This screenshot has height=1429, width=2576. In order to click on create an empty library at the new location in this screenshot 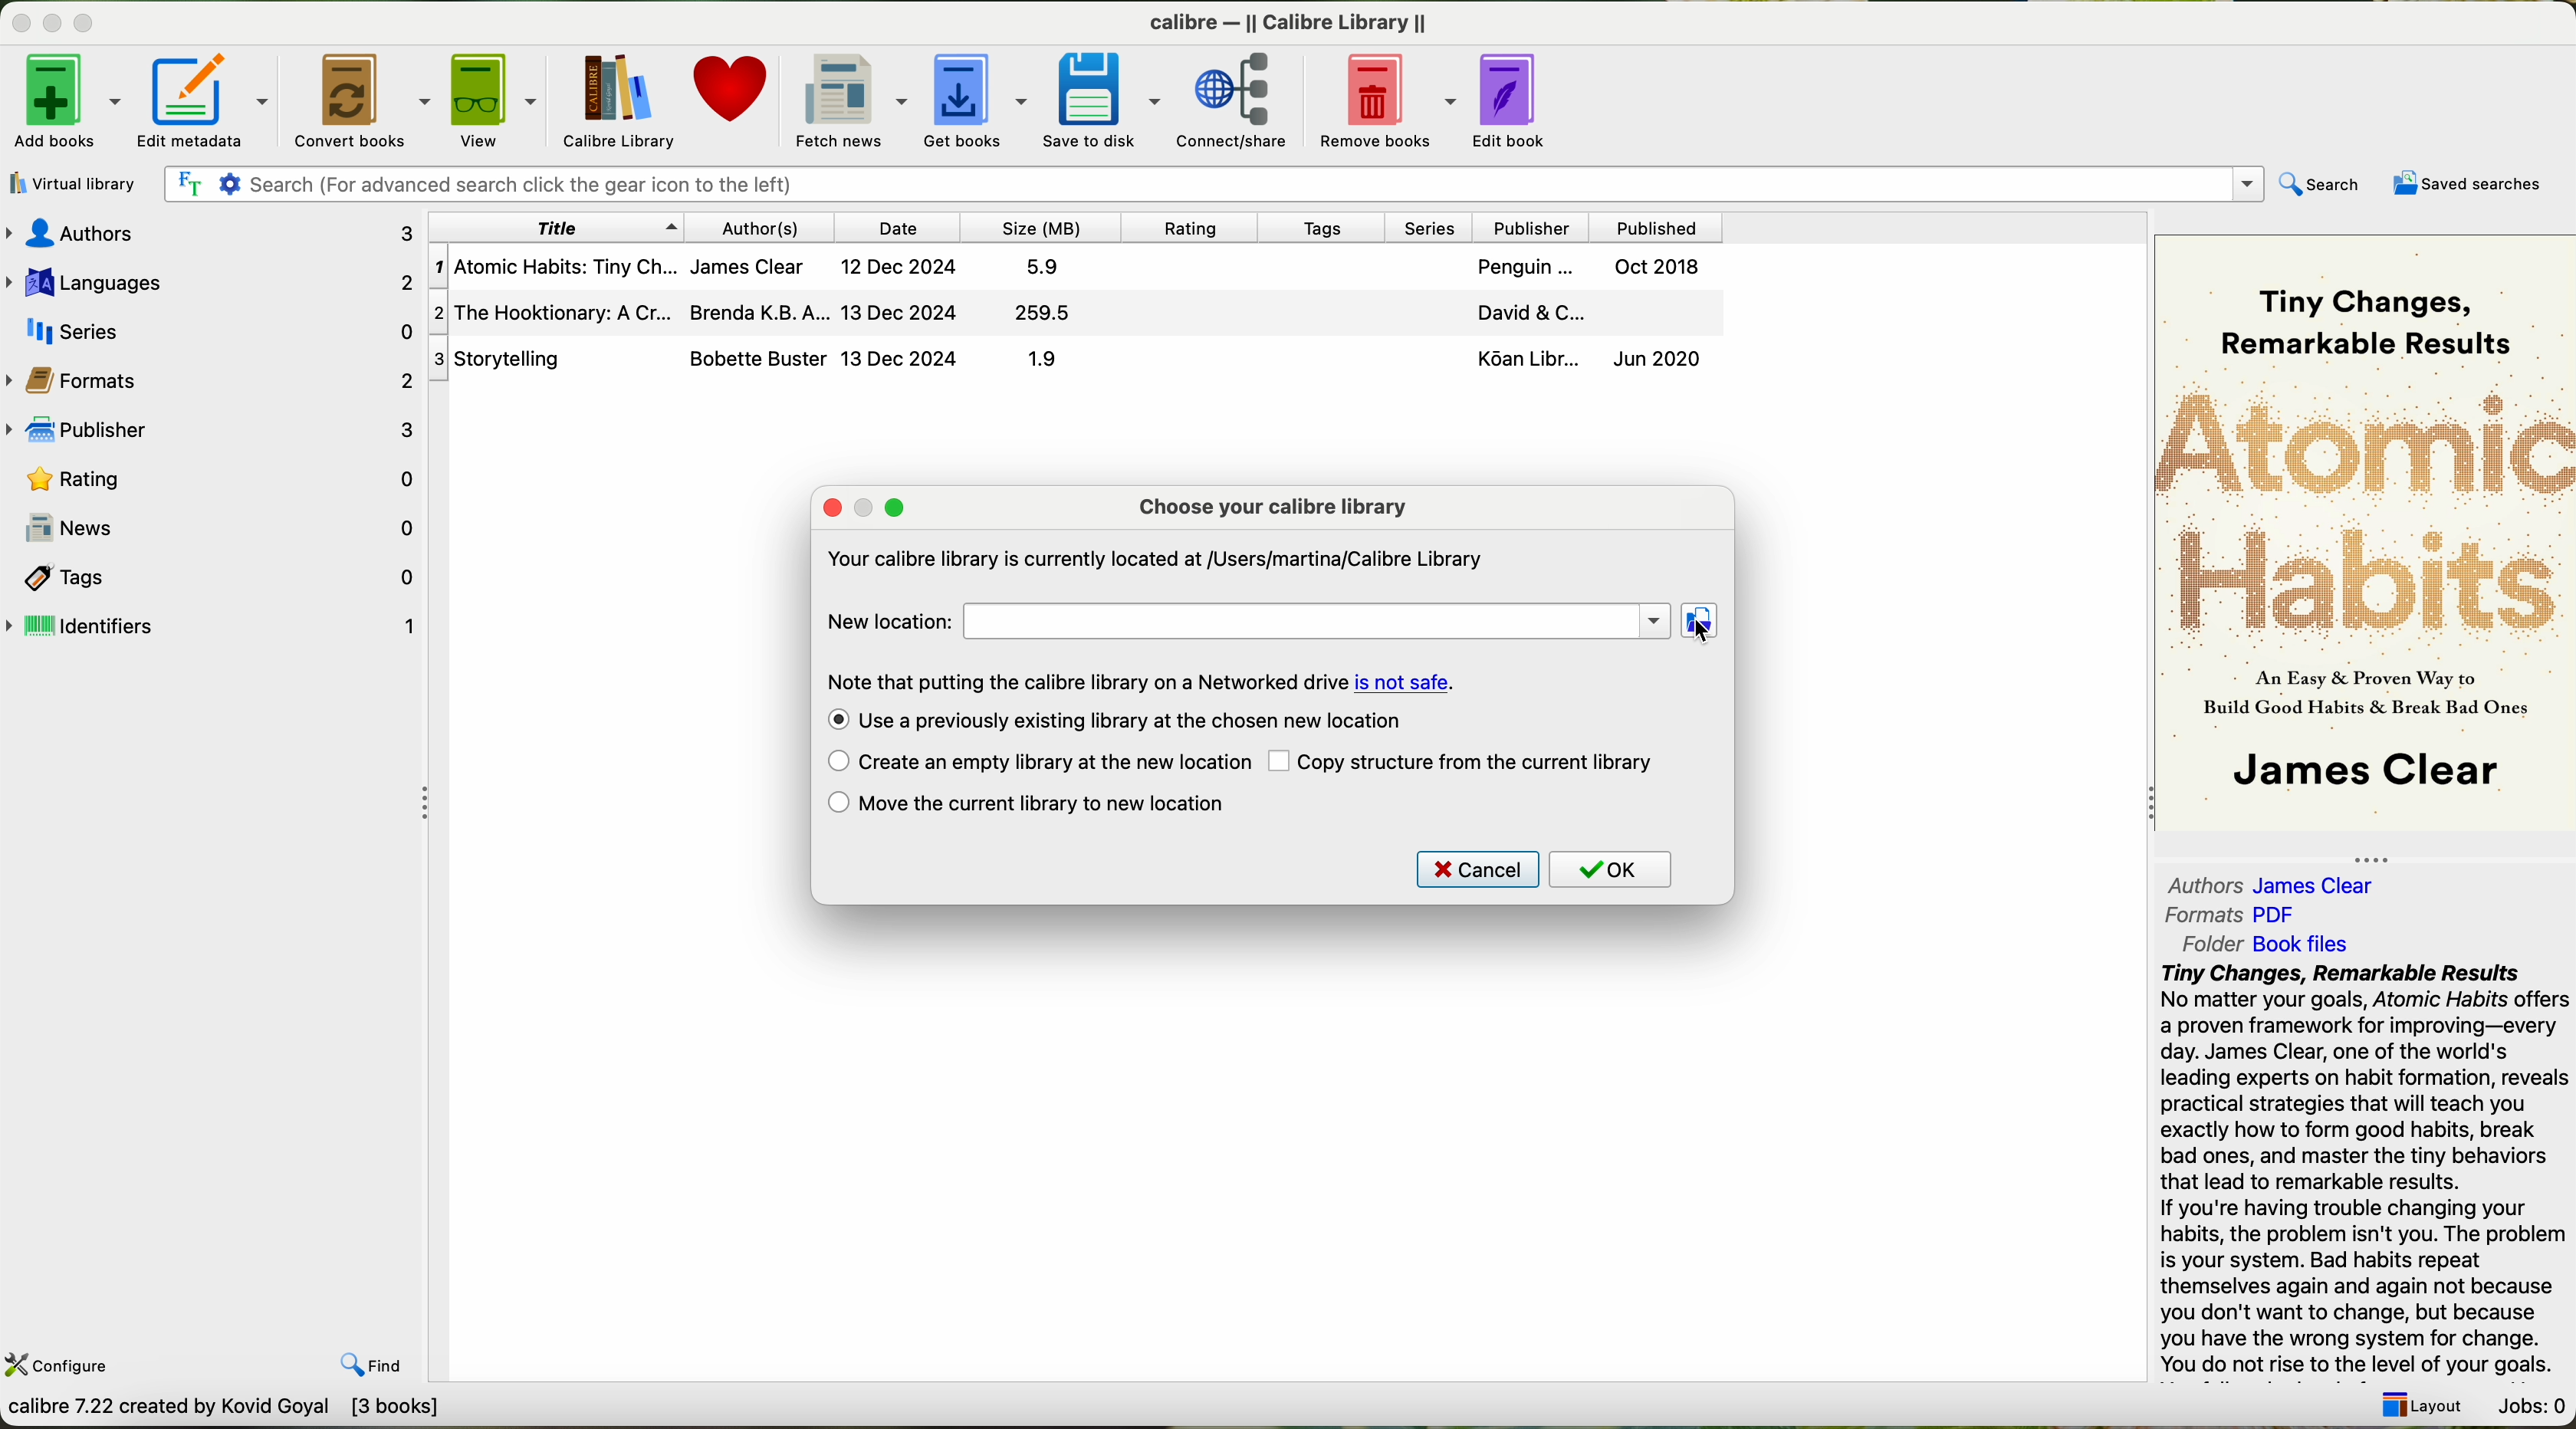, I will do `click(1053, 763)`.